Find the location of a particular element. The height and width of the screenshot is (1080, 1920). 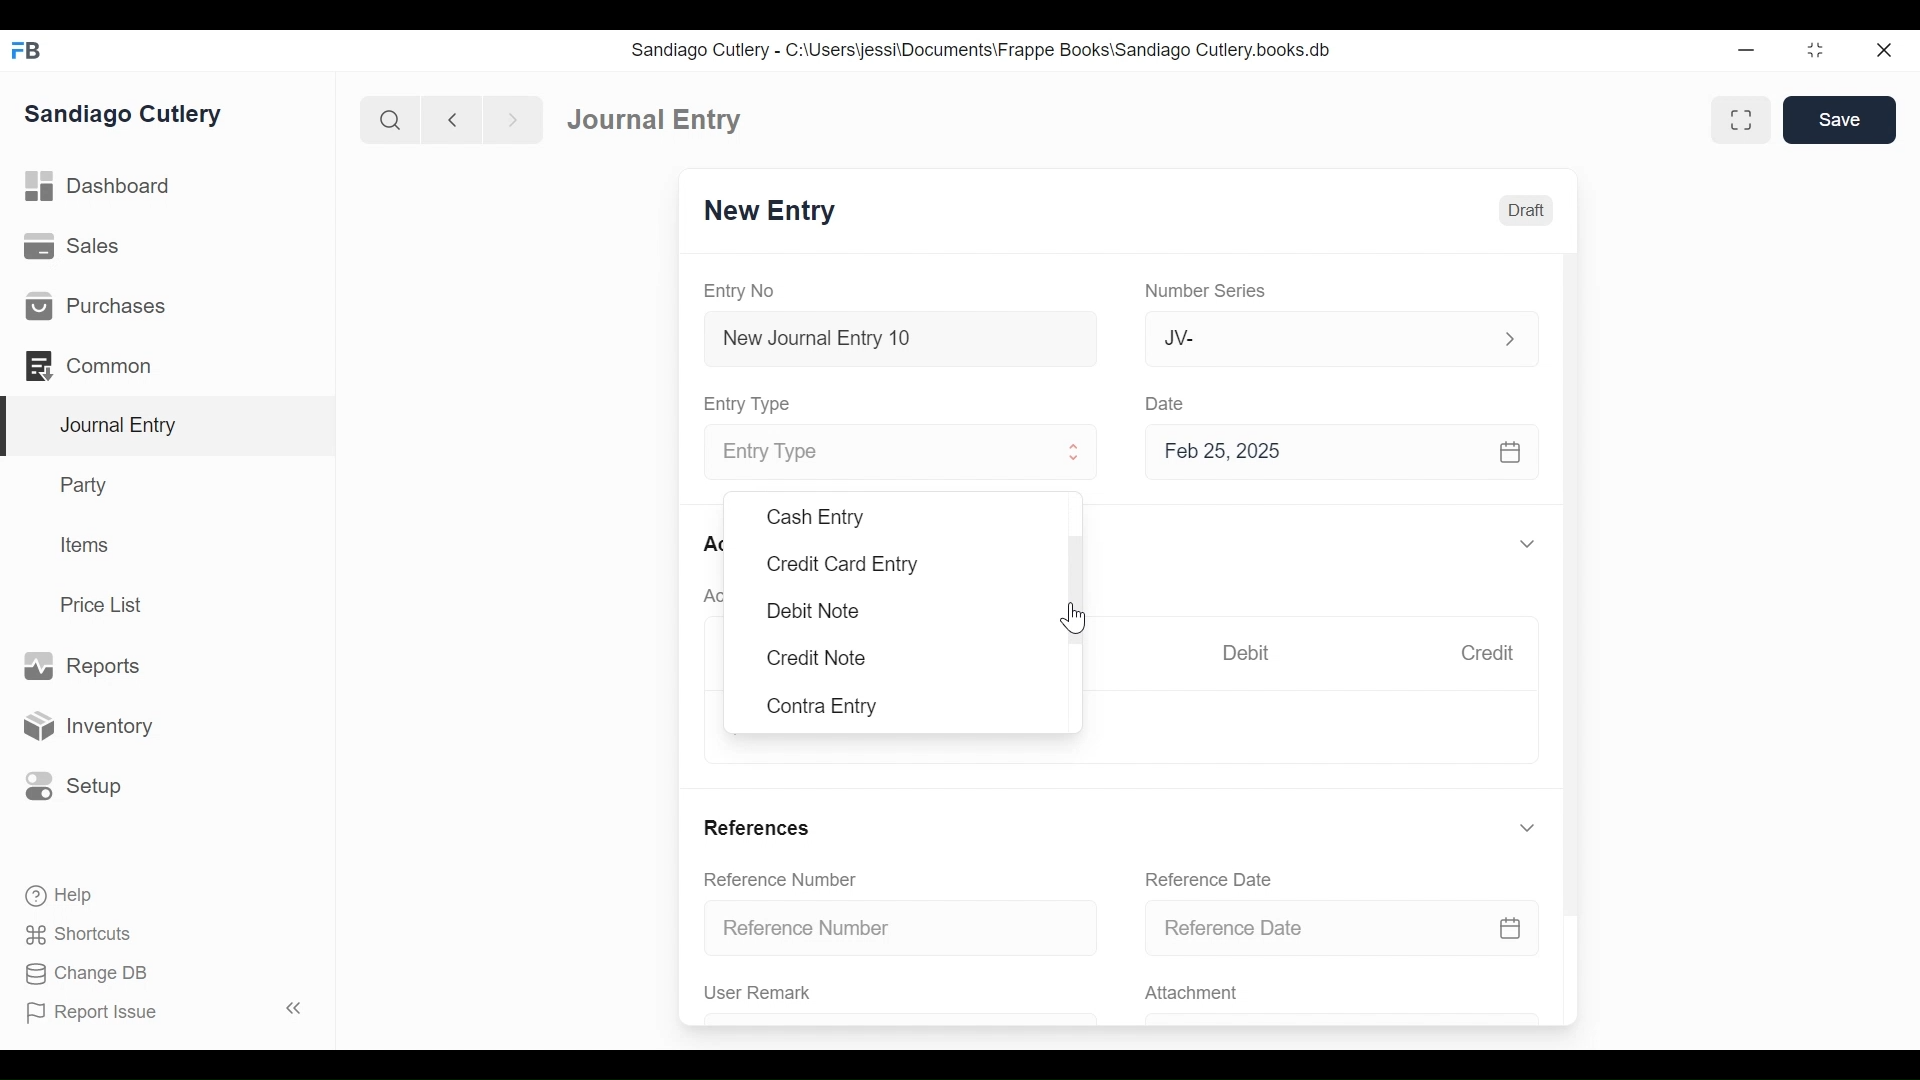

Journal Entry is located at coordinates (651, 121).